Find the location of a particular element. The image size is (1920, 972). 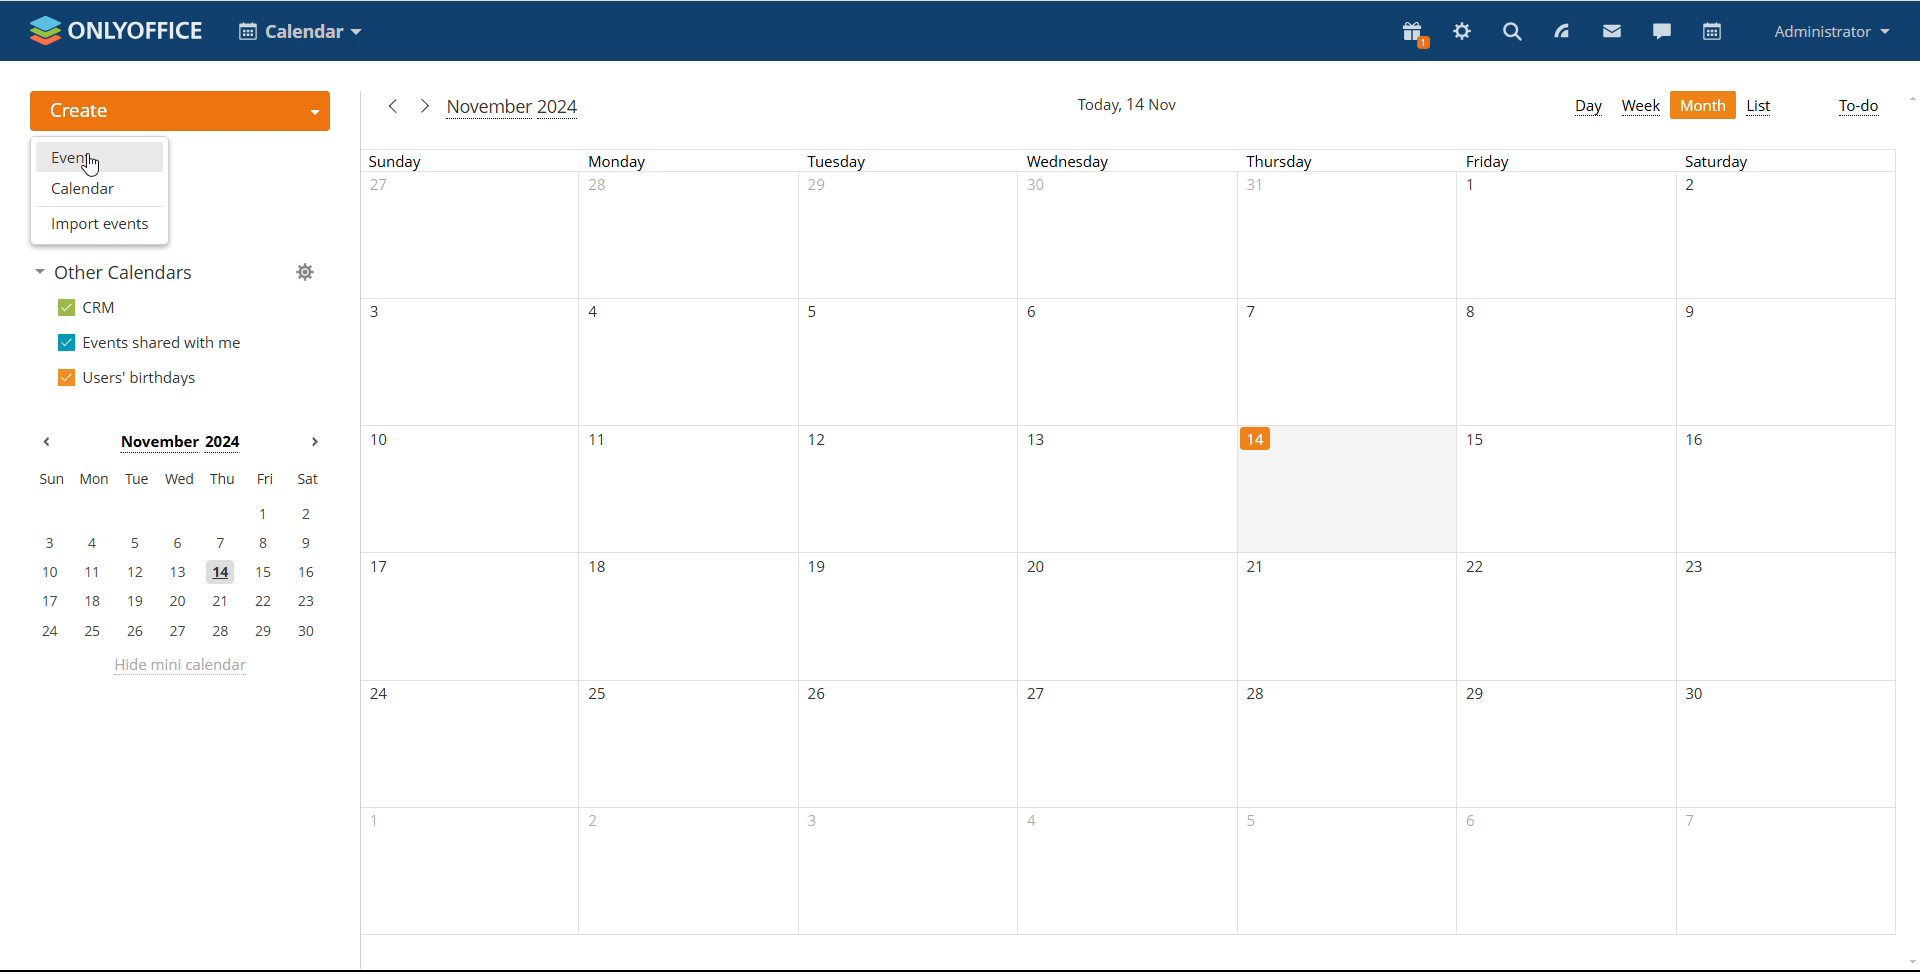

sun, mon, tue, wed, thu, fri, sat is located at coordinates (177, 479).